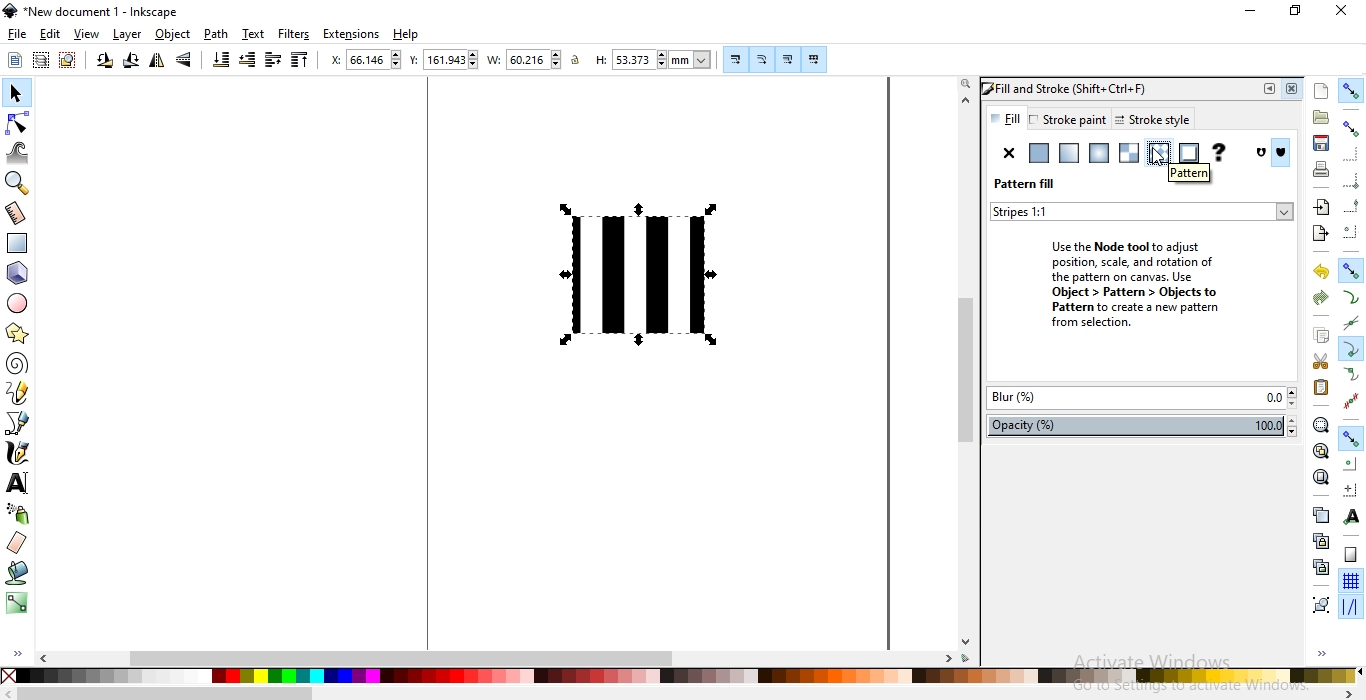 The image size is (1366, 700). Describe the element at coordinates (1269, 89) in the screenshot. I see `iconify this dock` at that location.